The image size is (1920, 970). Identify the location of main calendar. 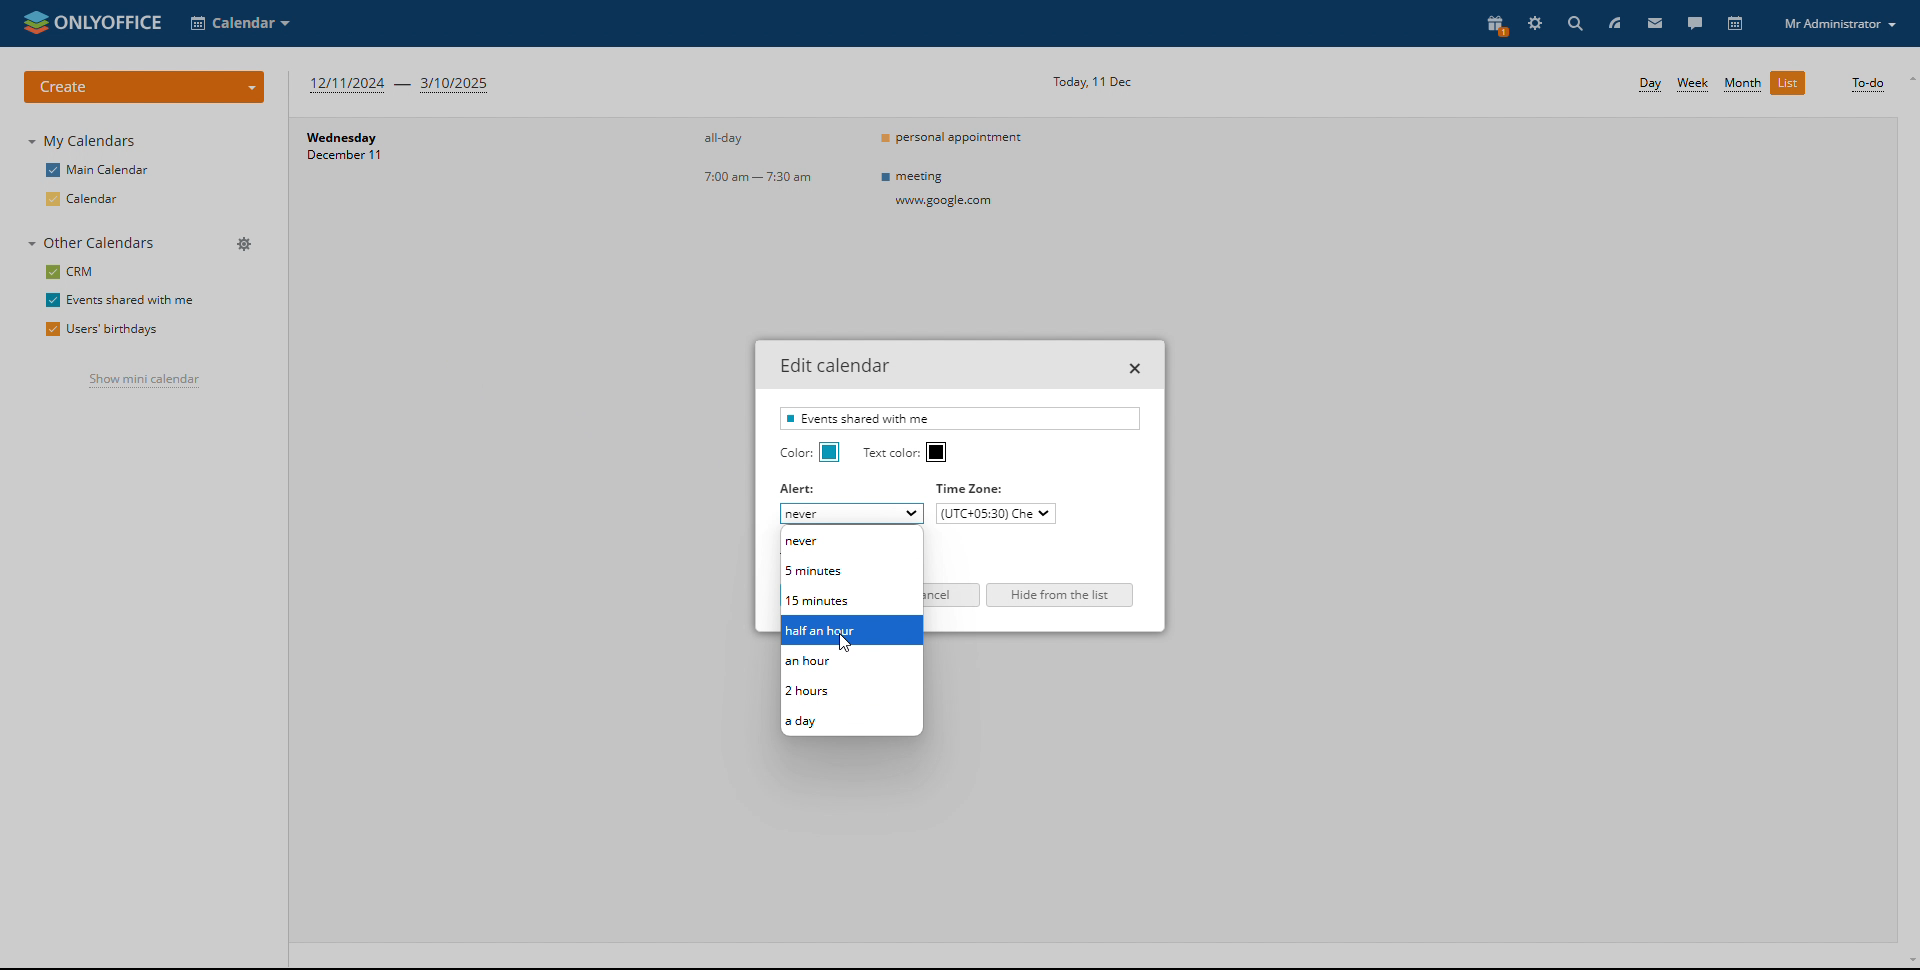
(96, 171).